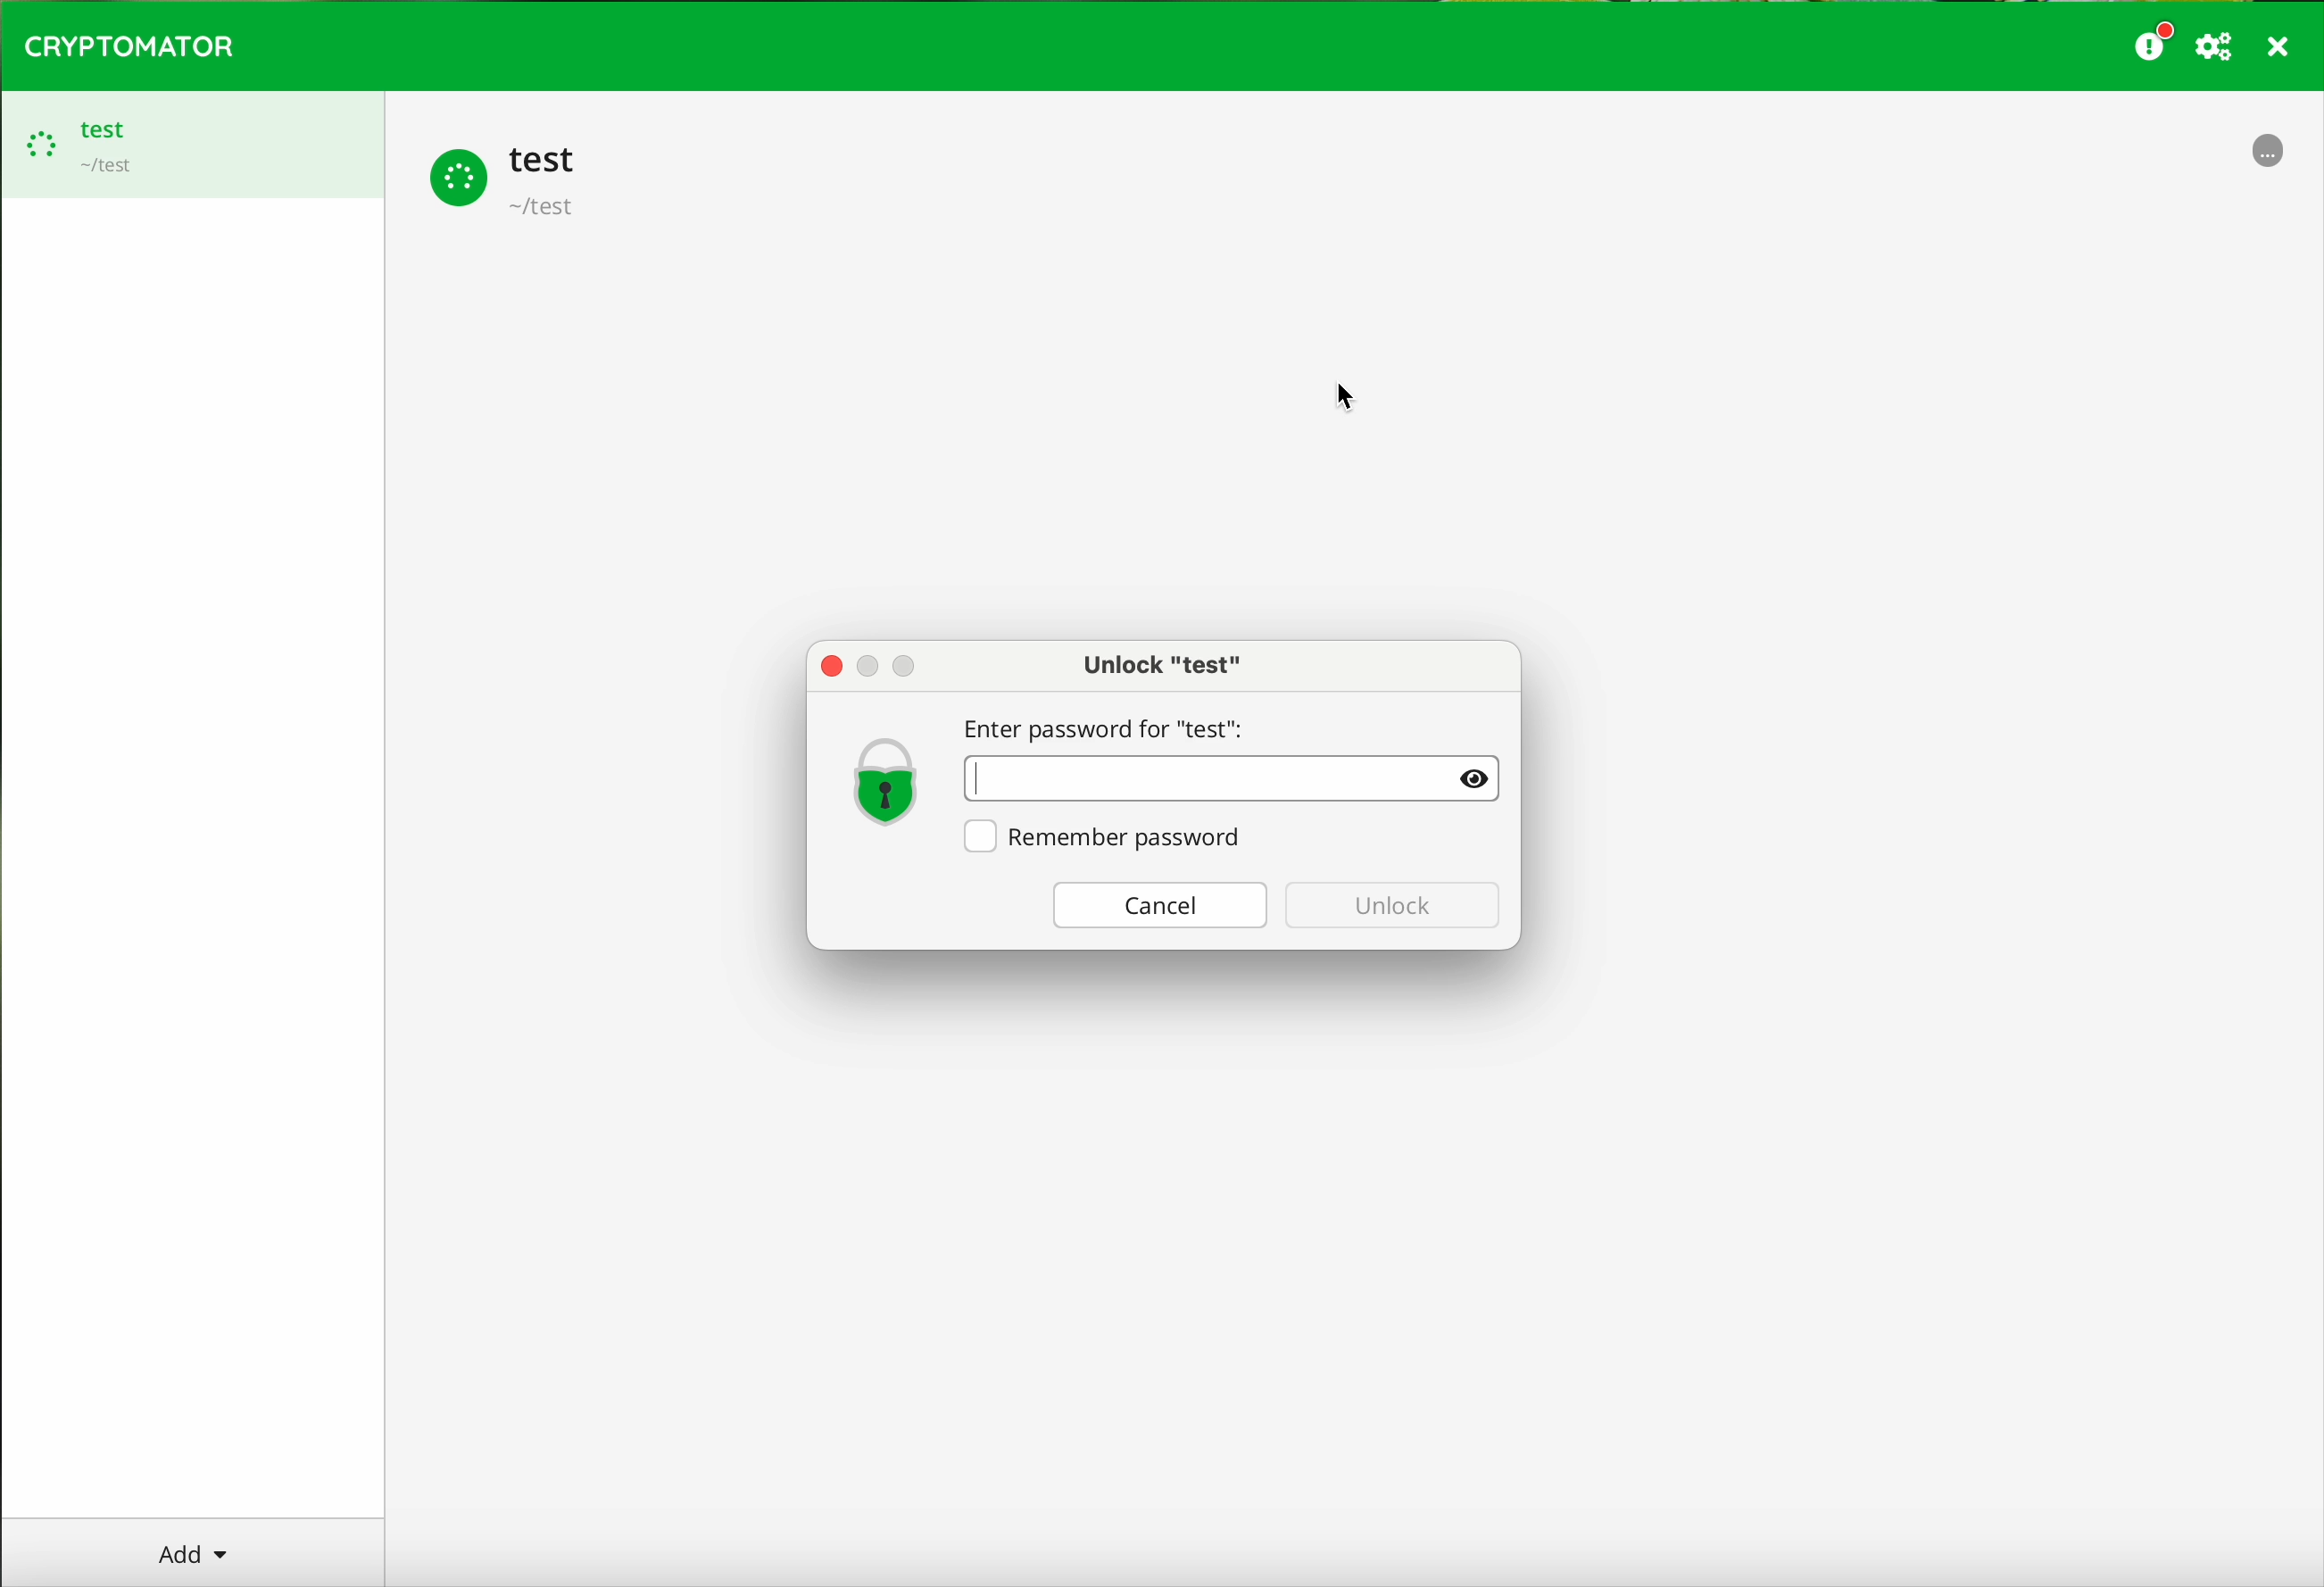 This screenshot has width=2324, height=1587. I want to click on Unlock, so click(1396, 905).